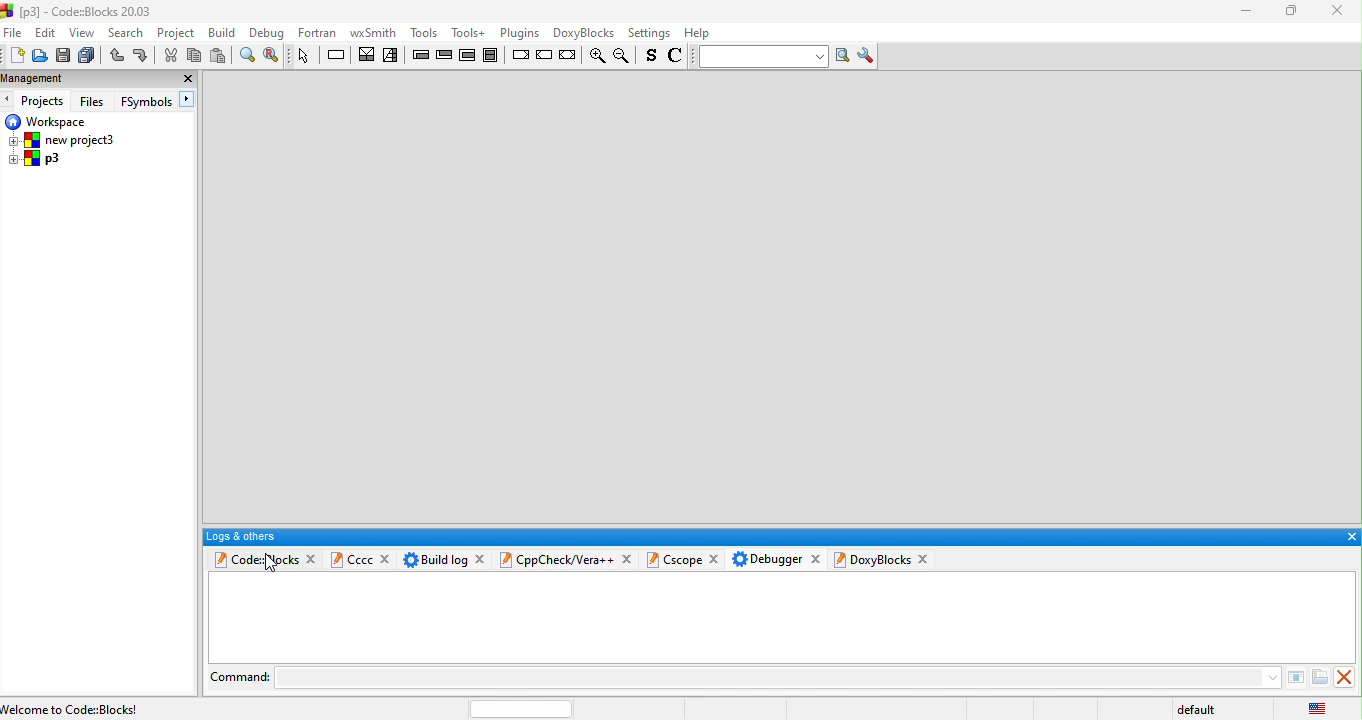  I want to click on undo, so click(115, 56).